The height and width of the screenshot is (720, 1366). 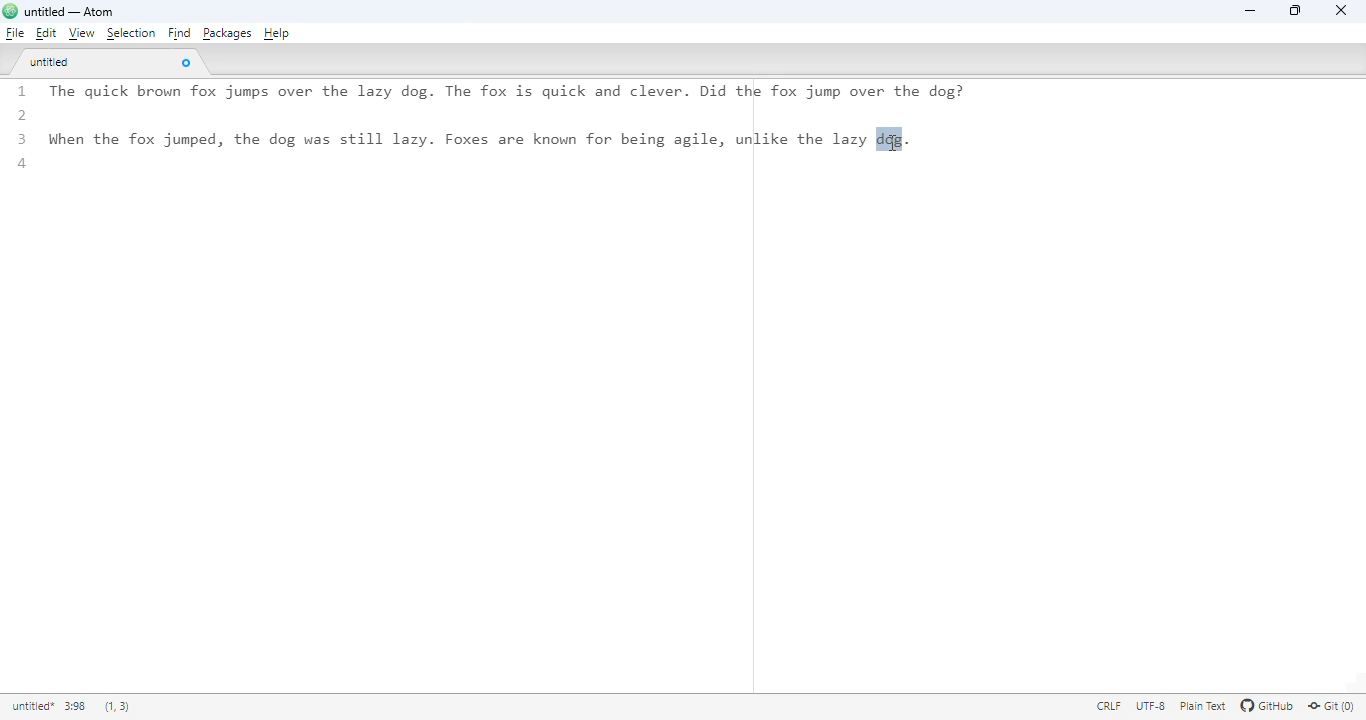 What do you see at coordinates (80, 33) in the screenshot?
I see `view` at bounding box center [80, 33].